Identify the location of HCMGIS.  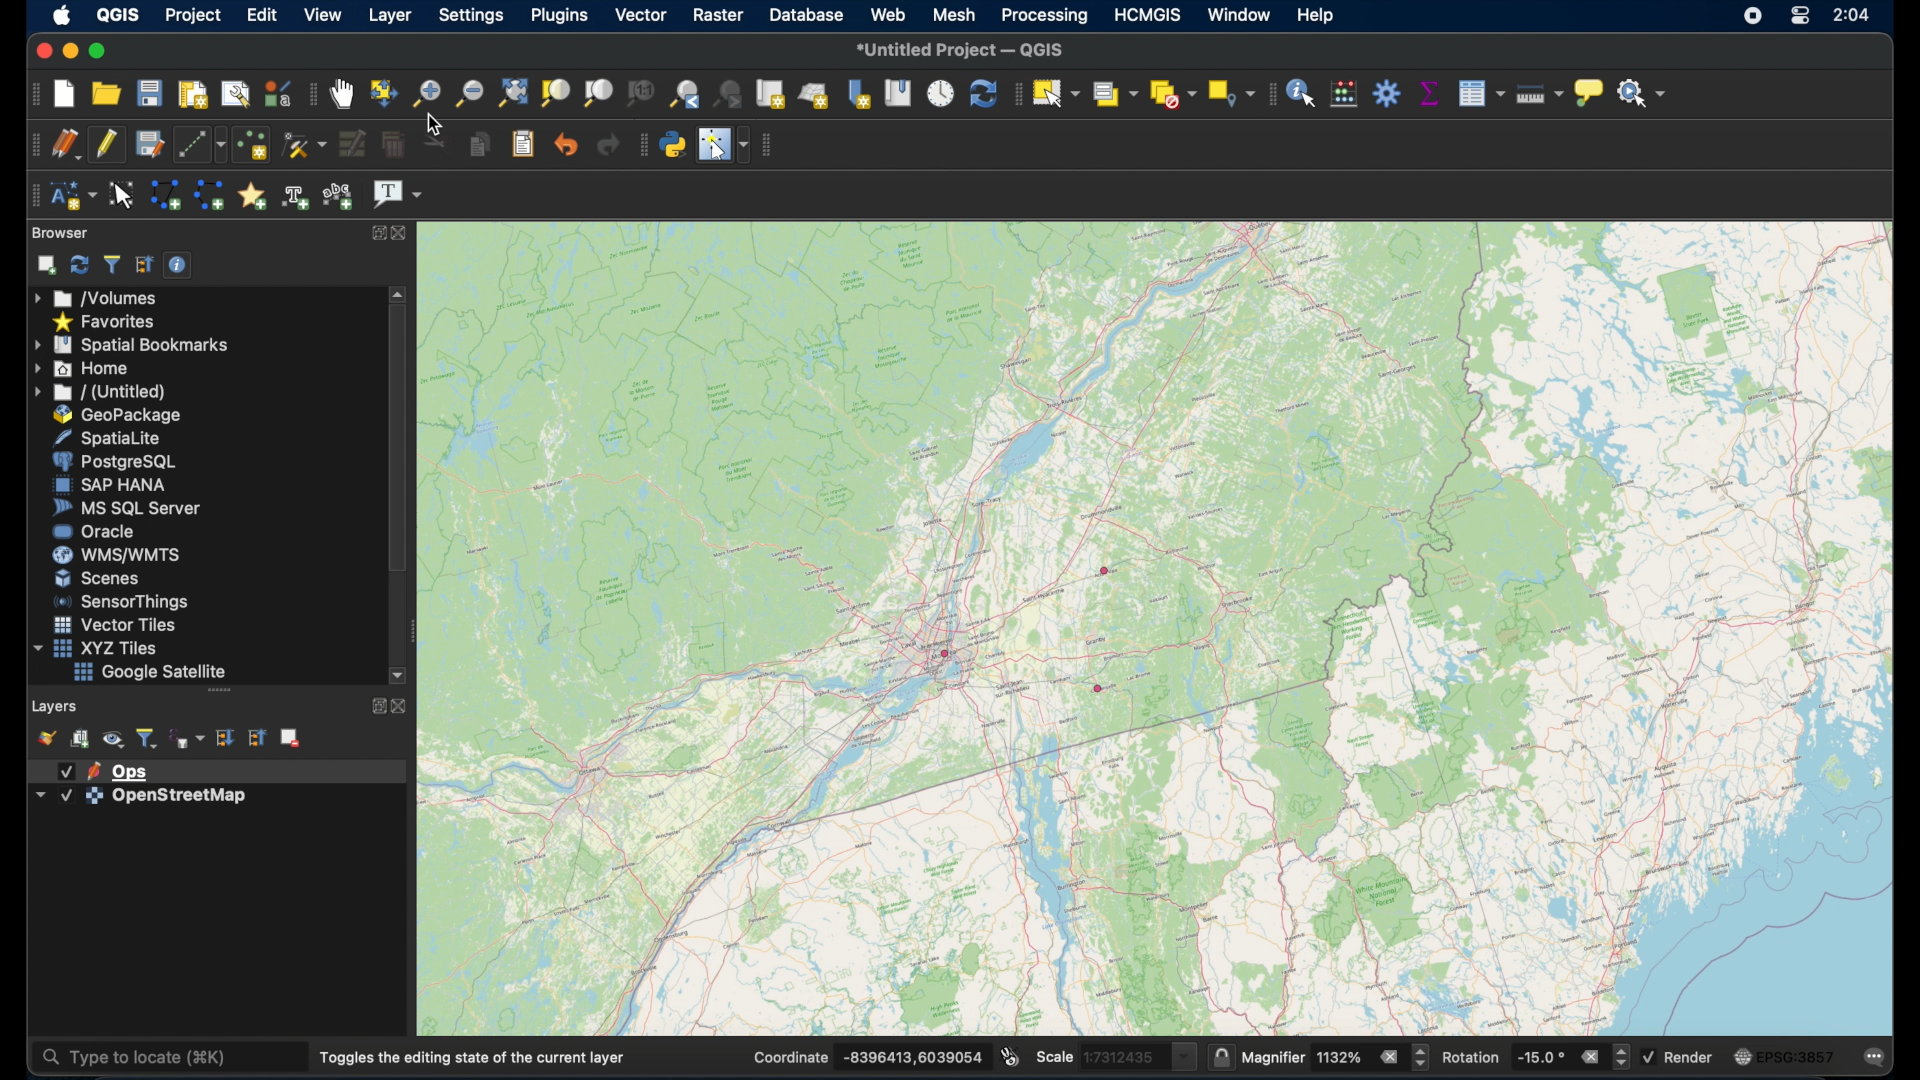
(1145, 16).